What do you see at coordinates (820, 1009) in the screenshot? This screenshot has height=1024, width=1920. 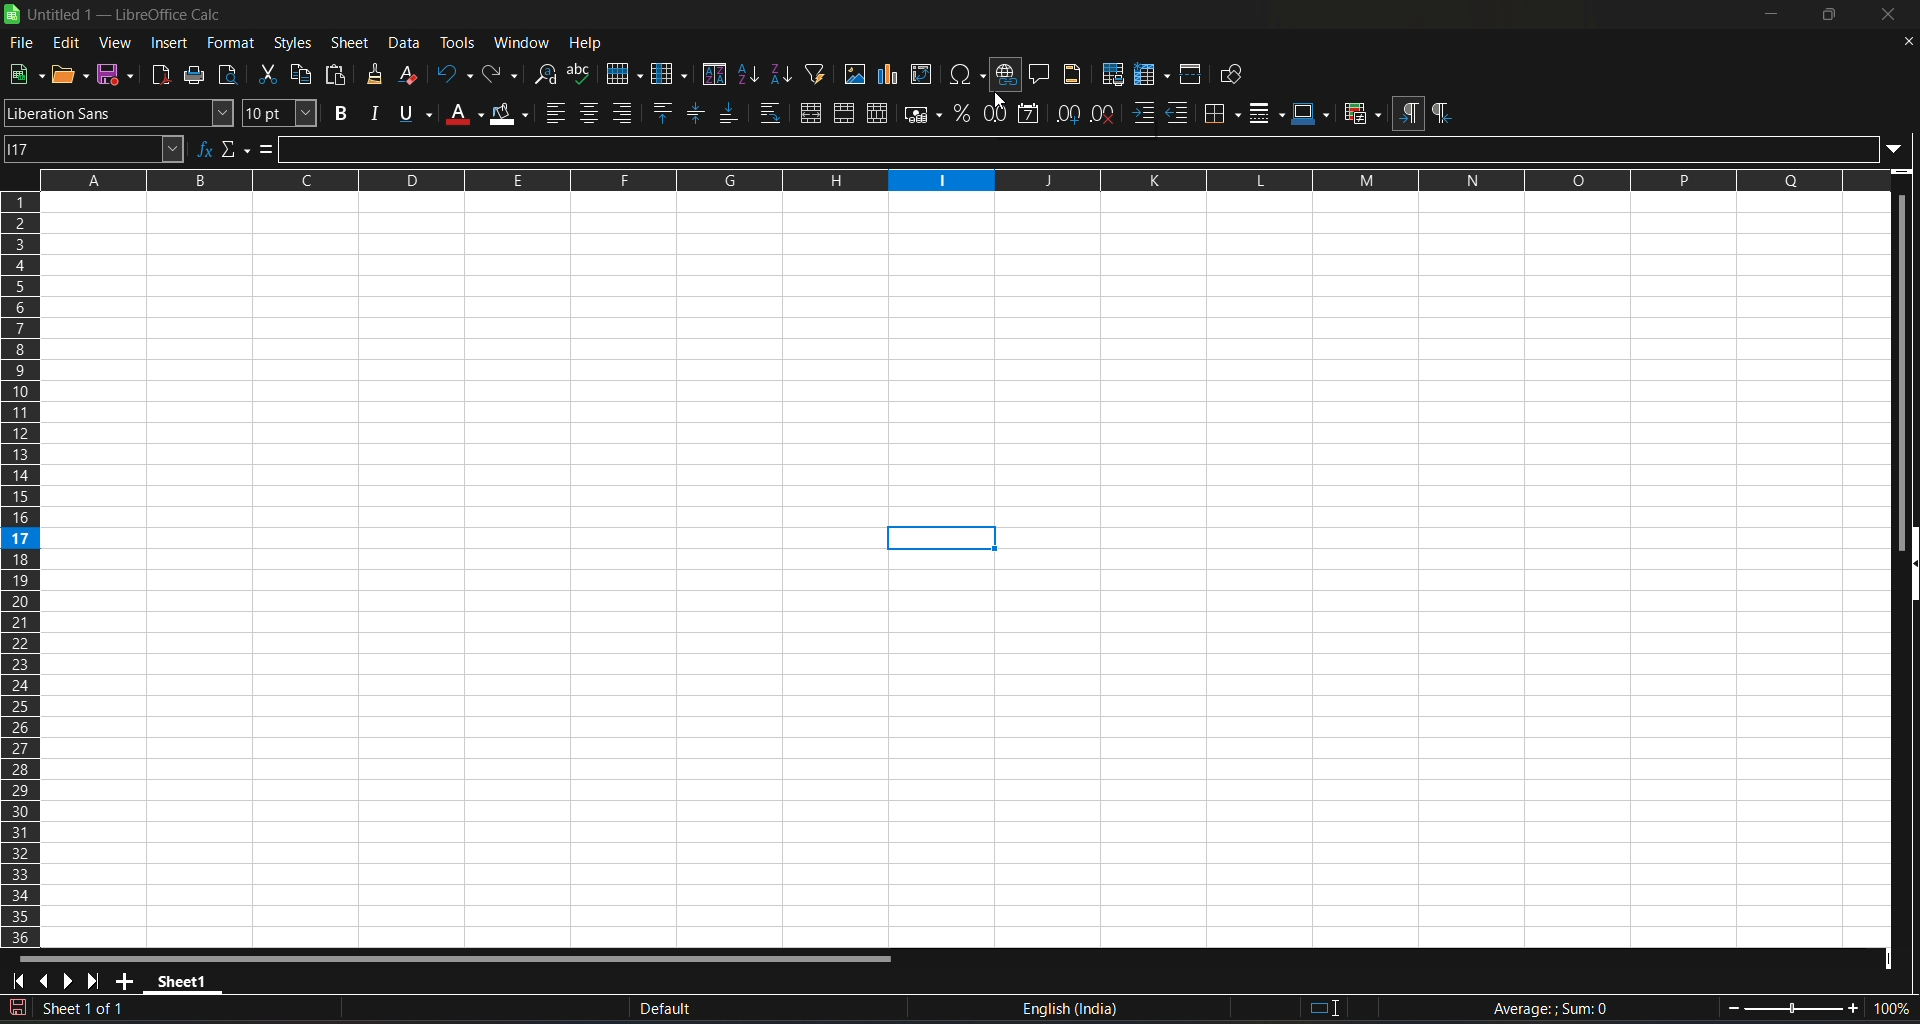 I see `default` at bounding box center [820, 1009].